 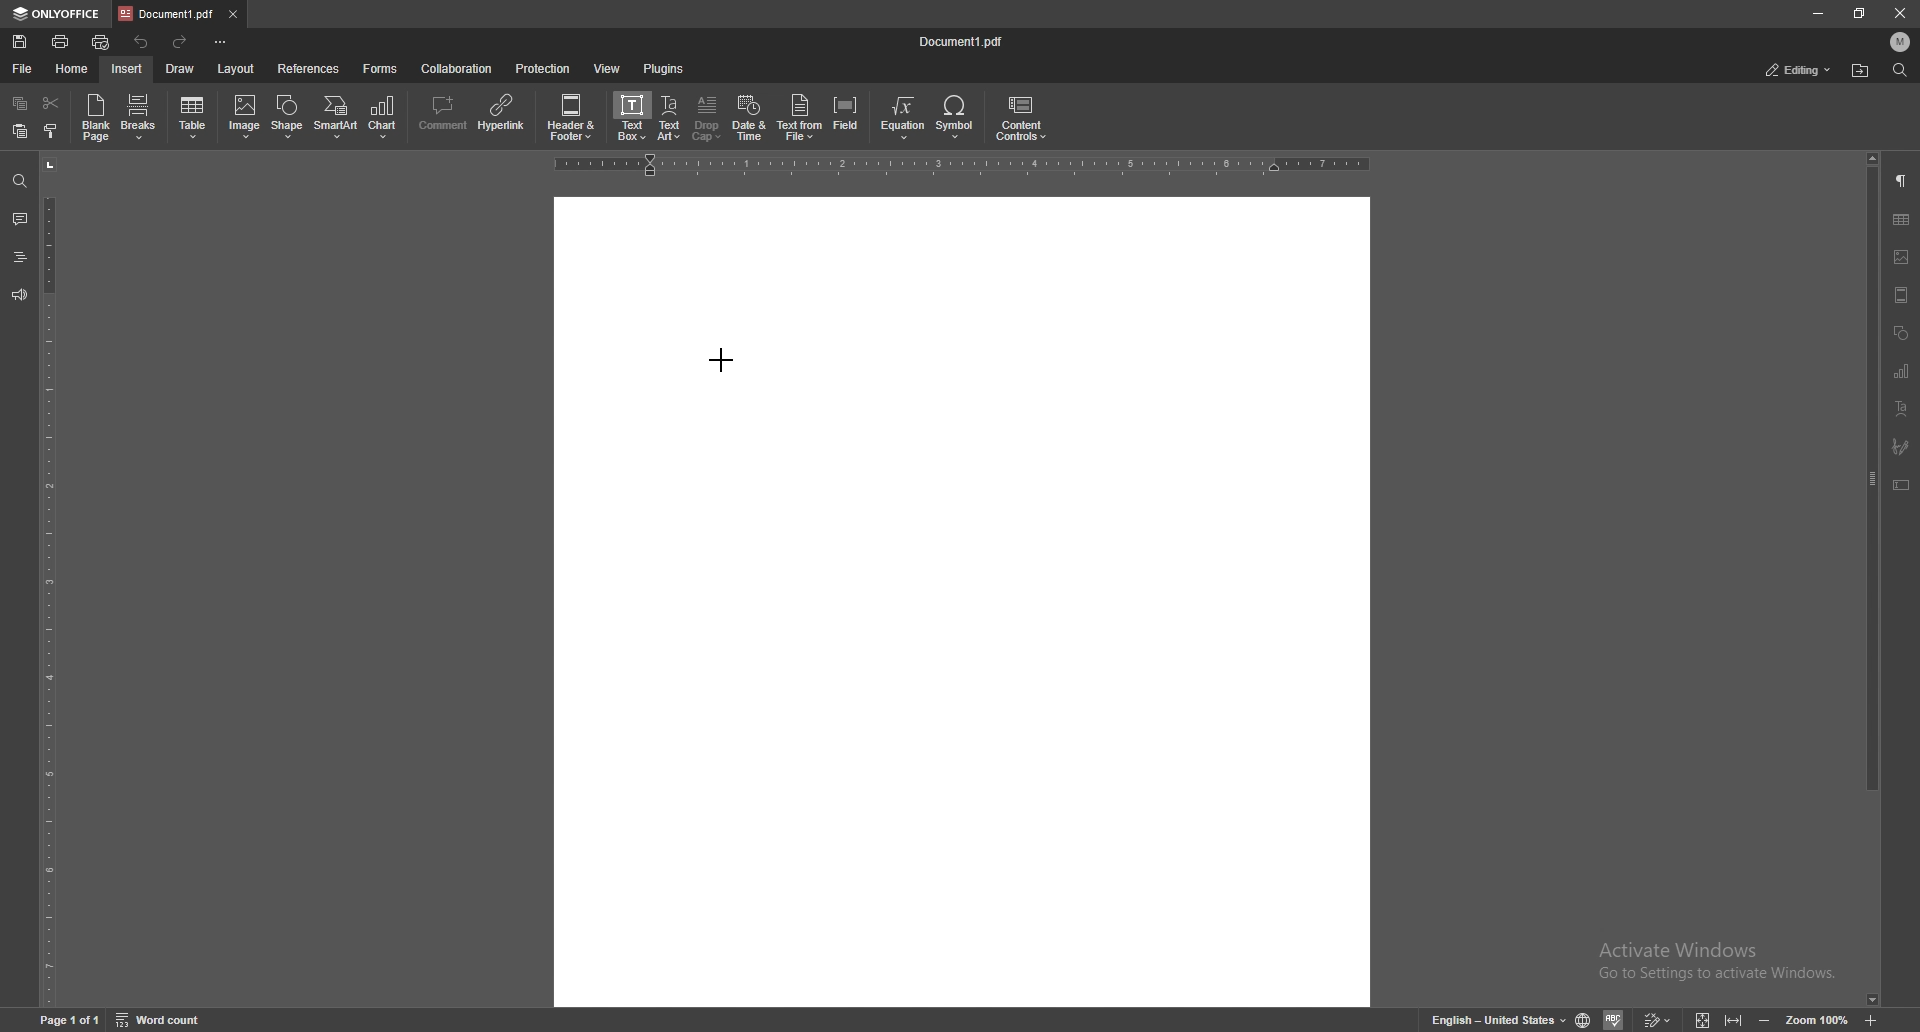 What do you see at coordinates (127, 69) in the screenshot?
I see `insert` at bounding box center [127, 69].